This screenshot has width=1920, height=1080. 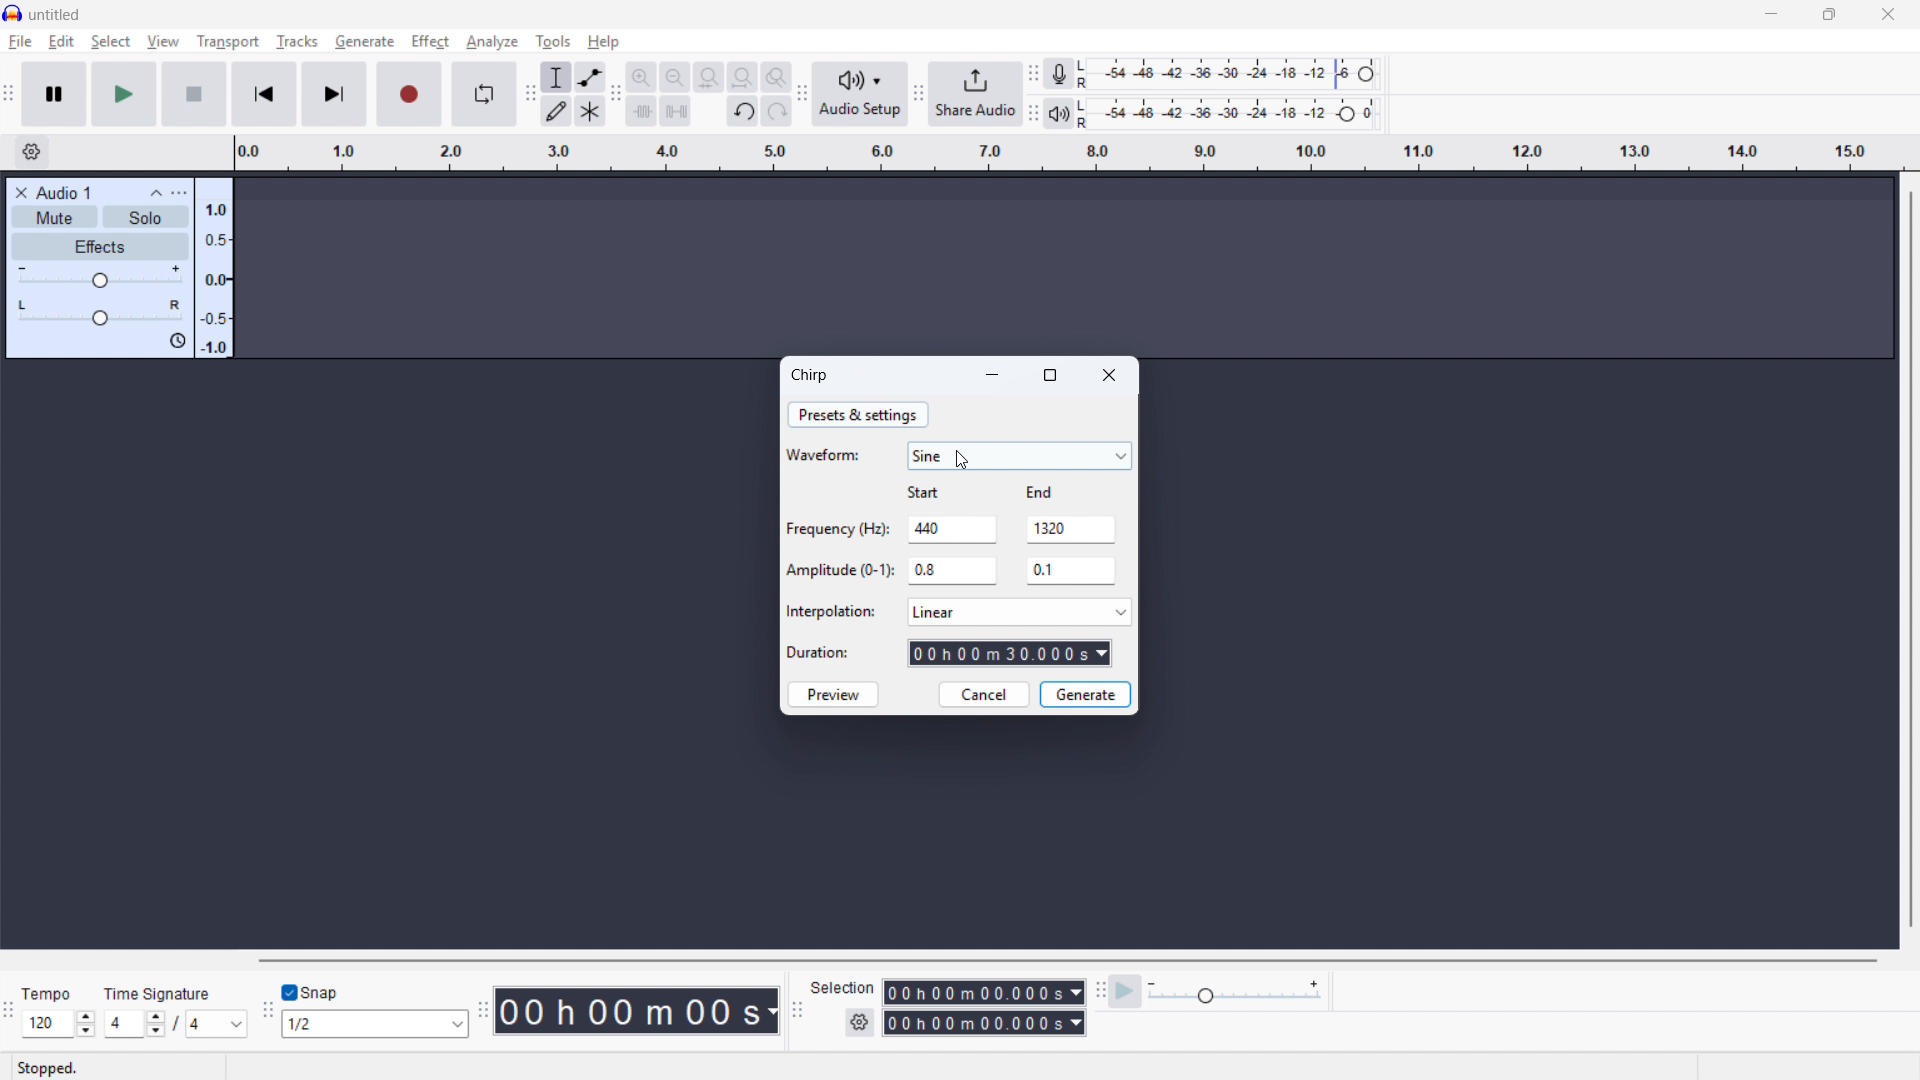 I want to click on minimise , so click(x=1773, y=15).